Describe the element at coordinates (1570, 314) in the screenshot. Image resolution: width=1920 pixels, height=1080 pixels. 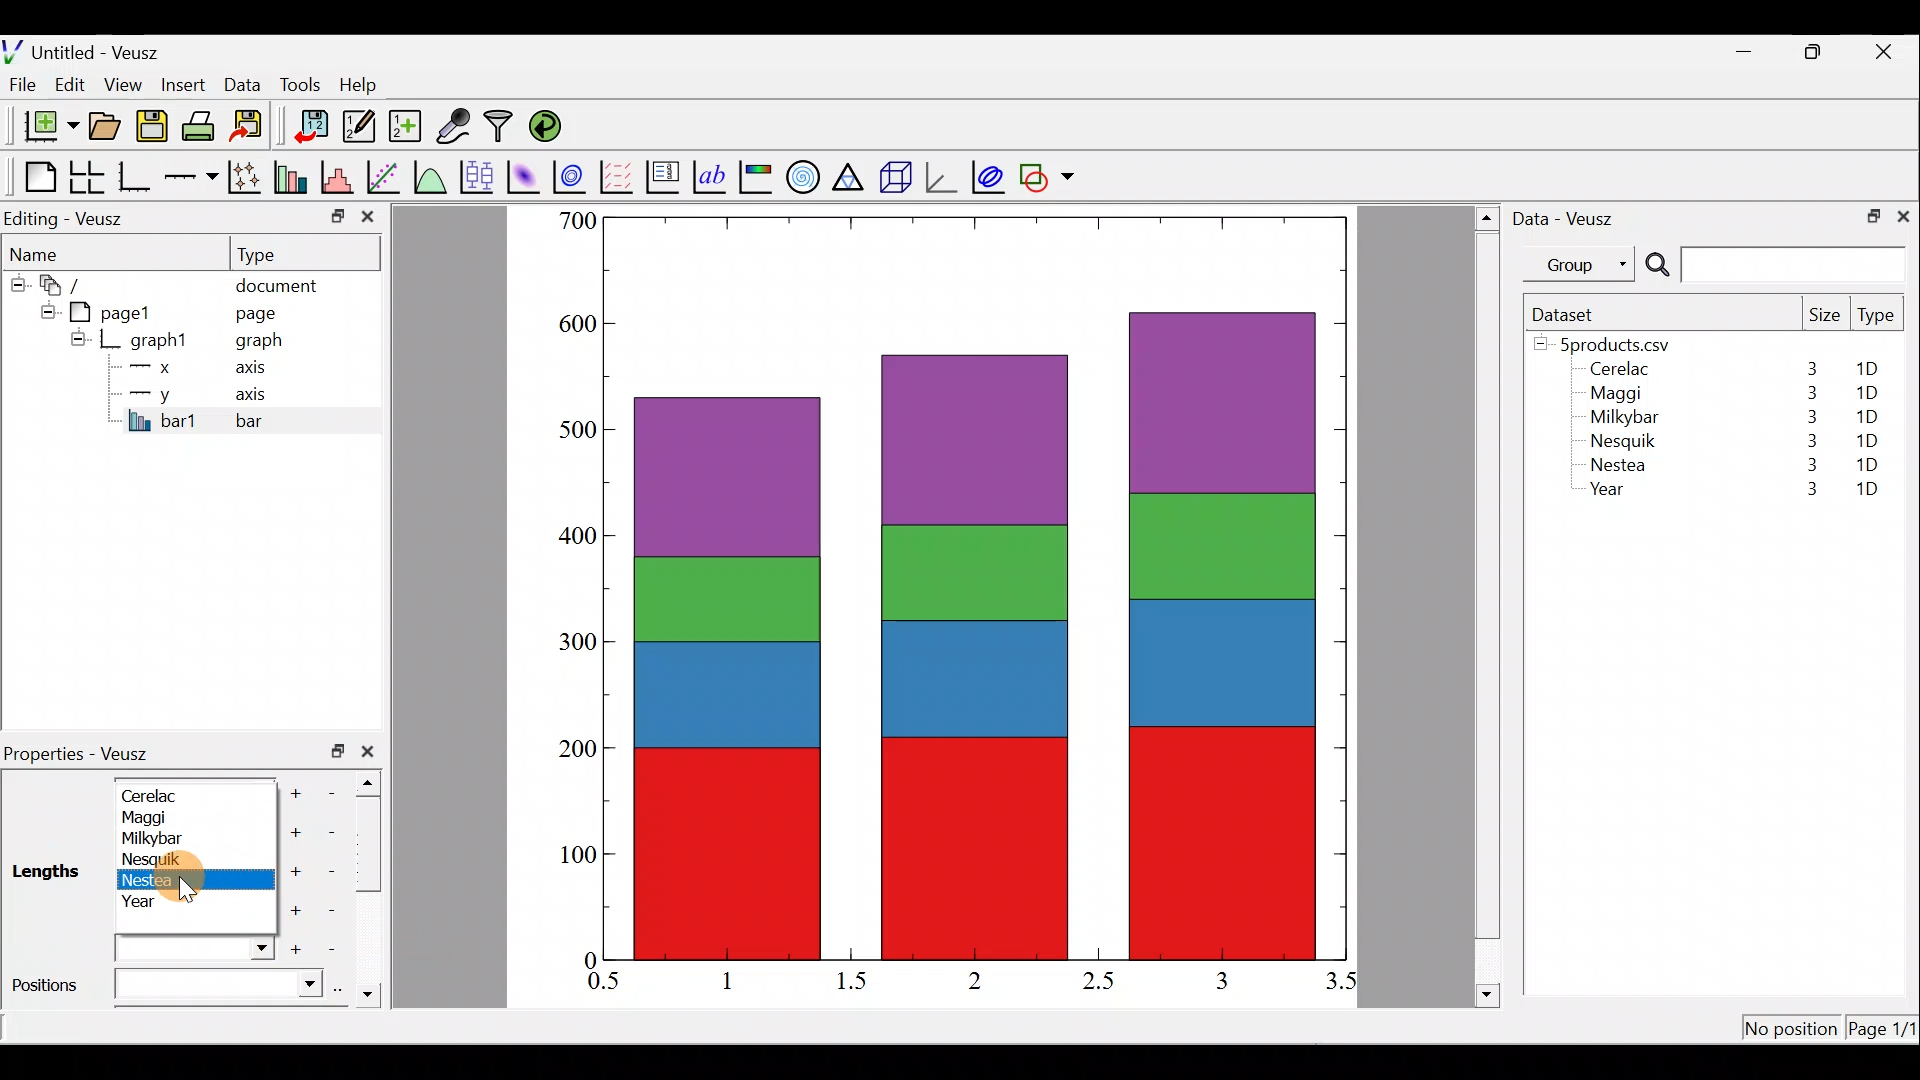
I see `Dataset` at that location.